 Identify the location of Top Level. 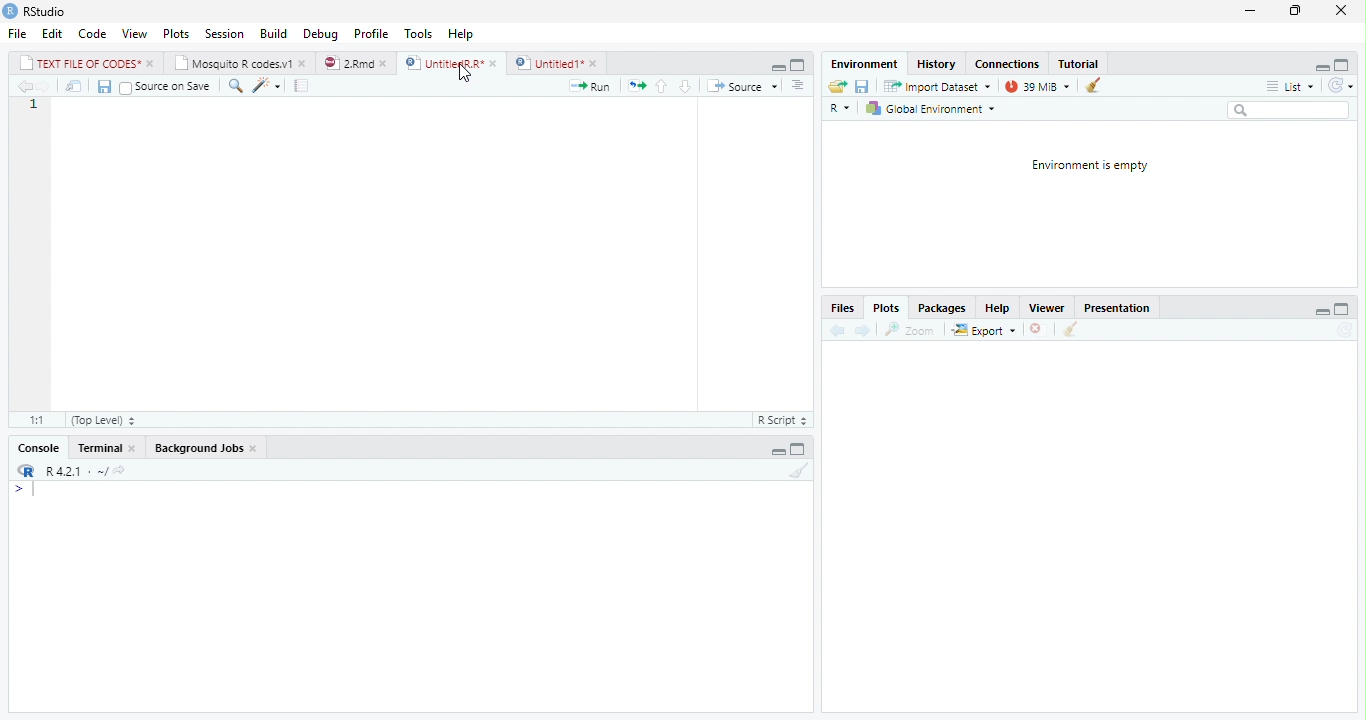
(105, 419).